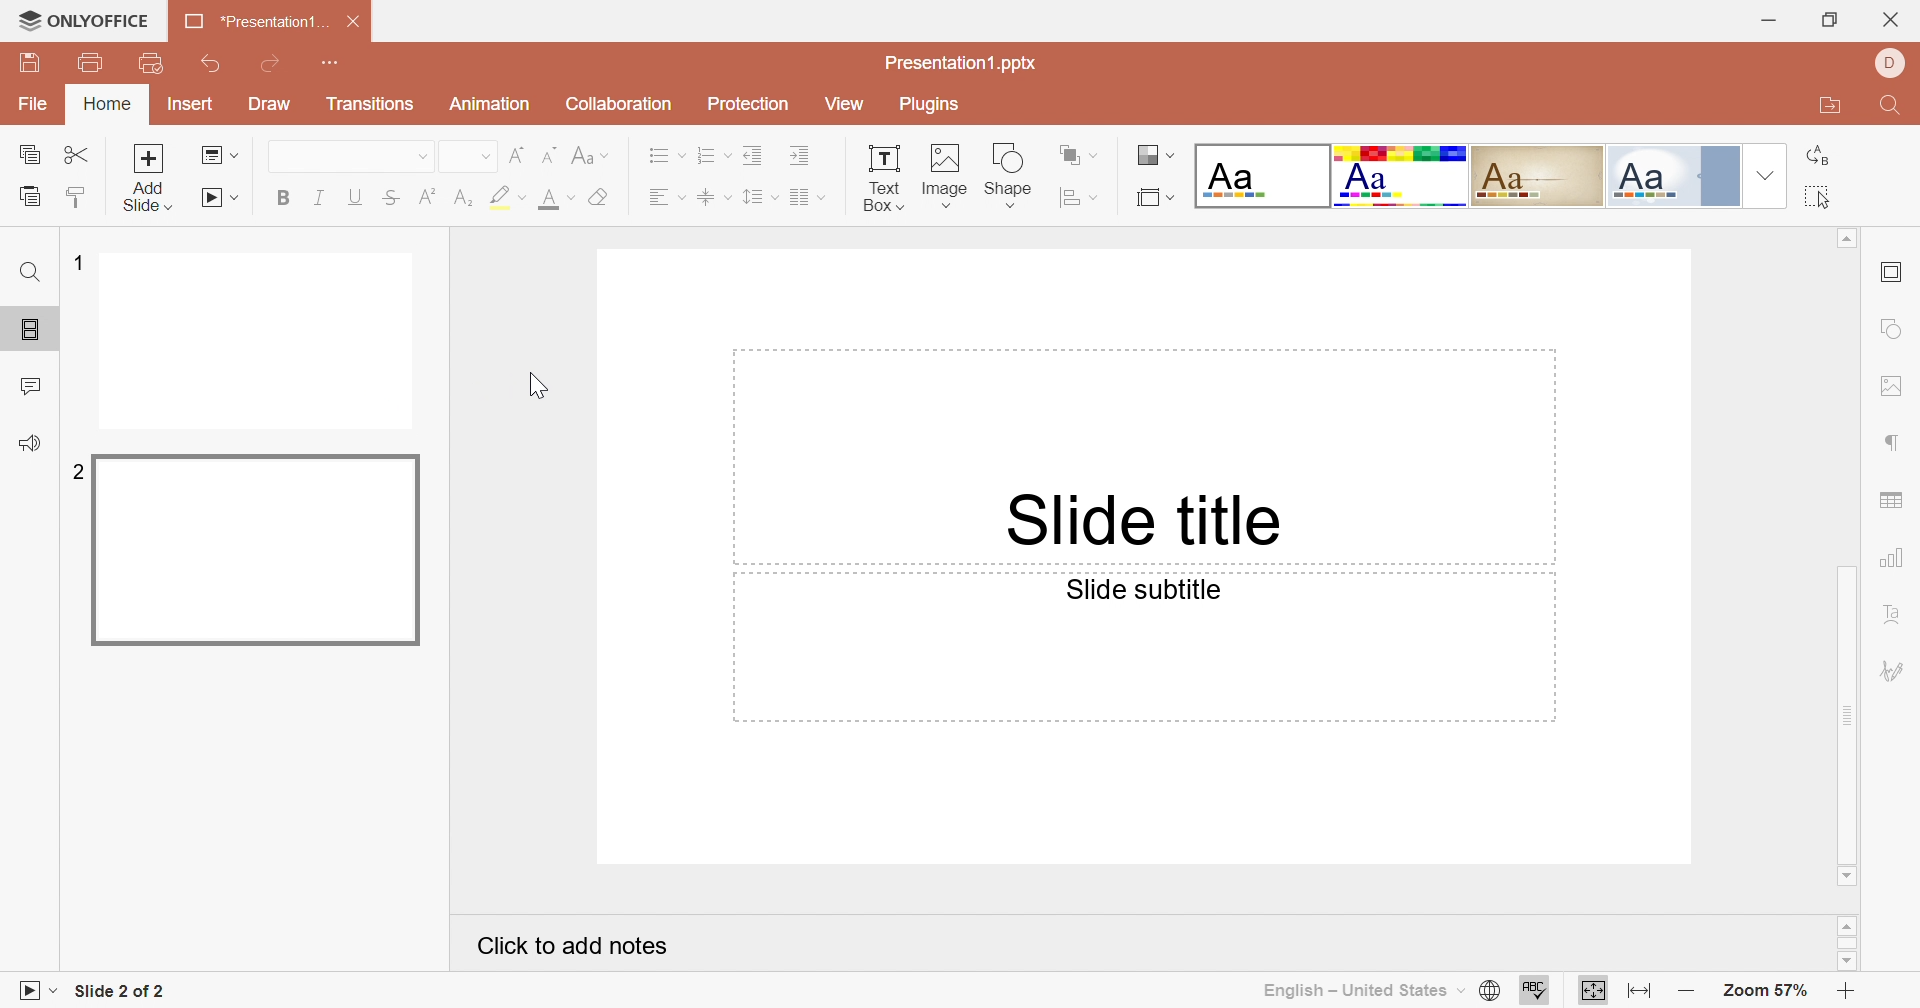 The width and height of the screenshot is (1920, 1008). Describe the element at coordinates (963, 63) in the screenshot. I see `Presentation1.pptx` at that location.